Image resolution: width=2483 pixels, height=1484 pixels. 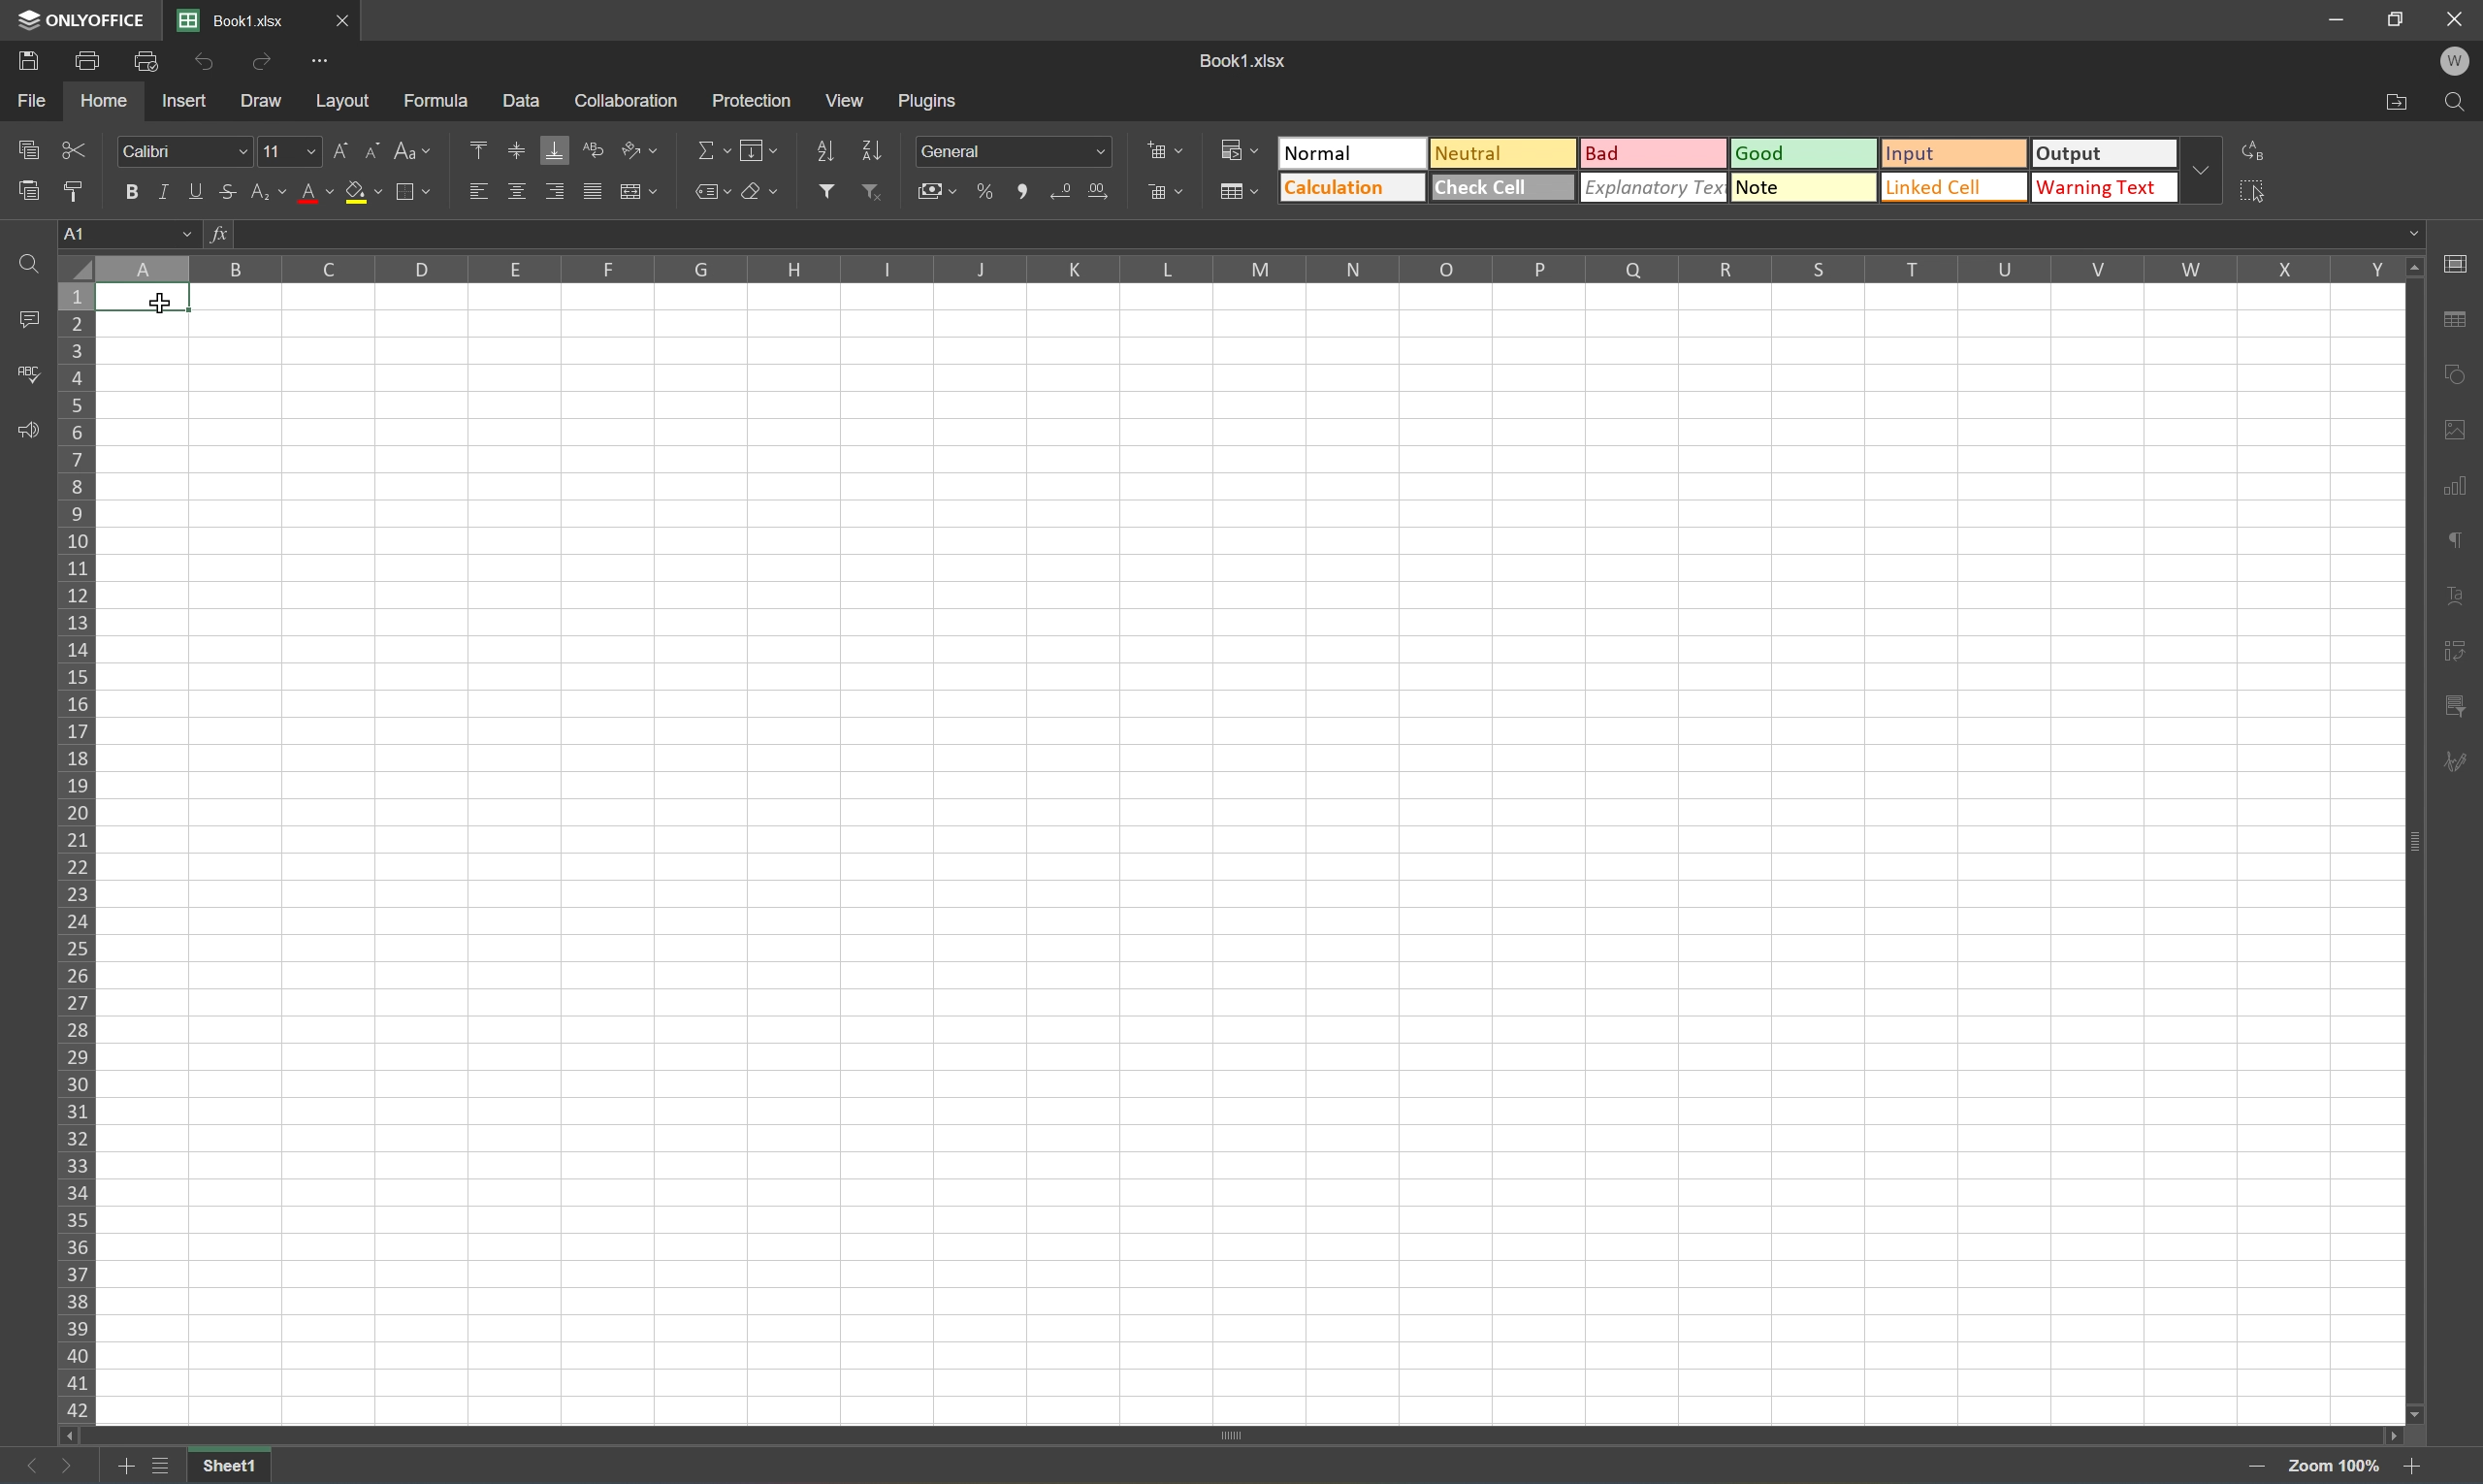 What do you see at coordinates (1164, 190) in the screenshot?
I see `Delete cells` at bounding box center [1164, 190].